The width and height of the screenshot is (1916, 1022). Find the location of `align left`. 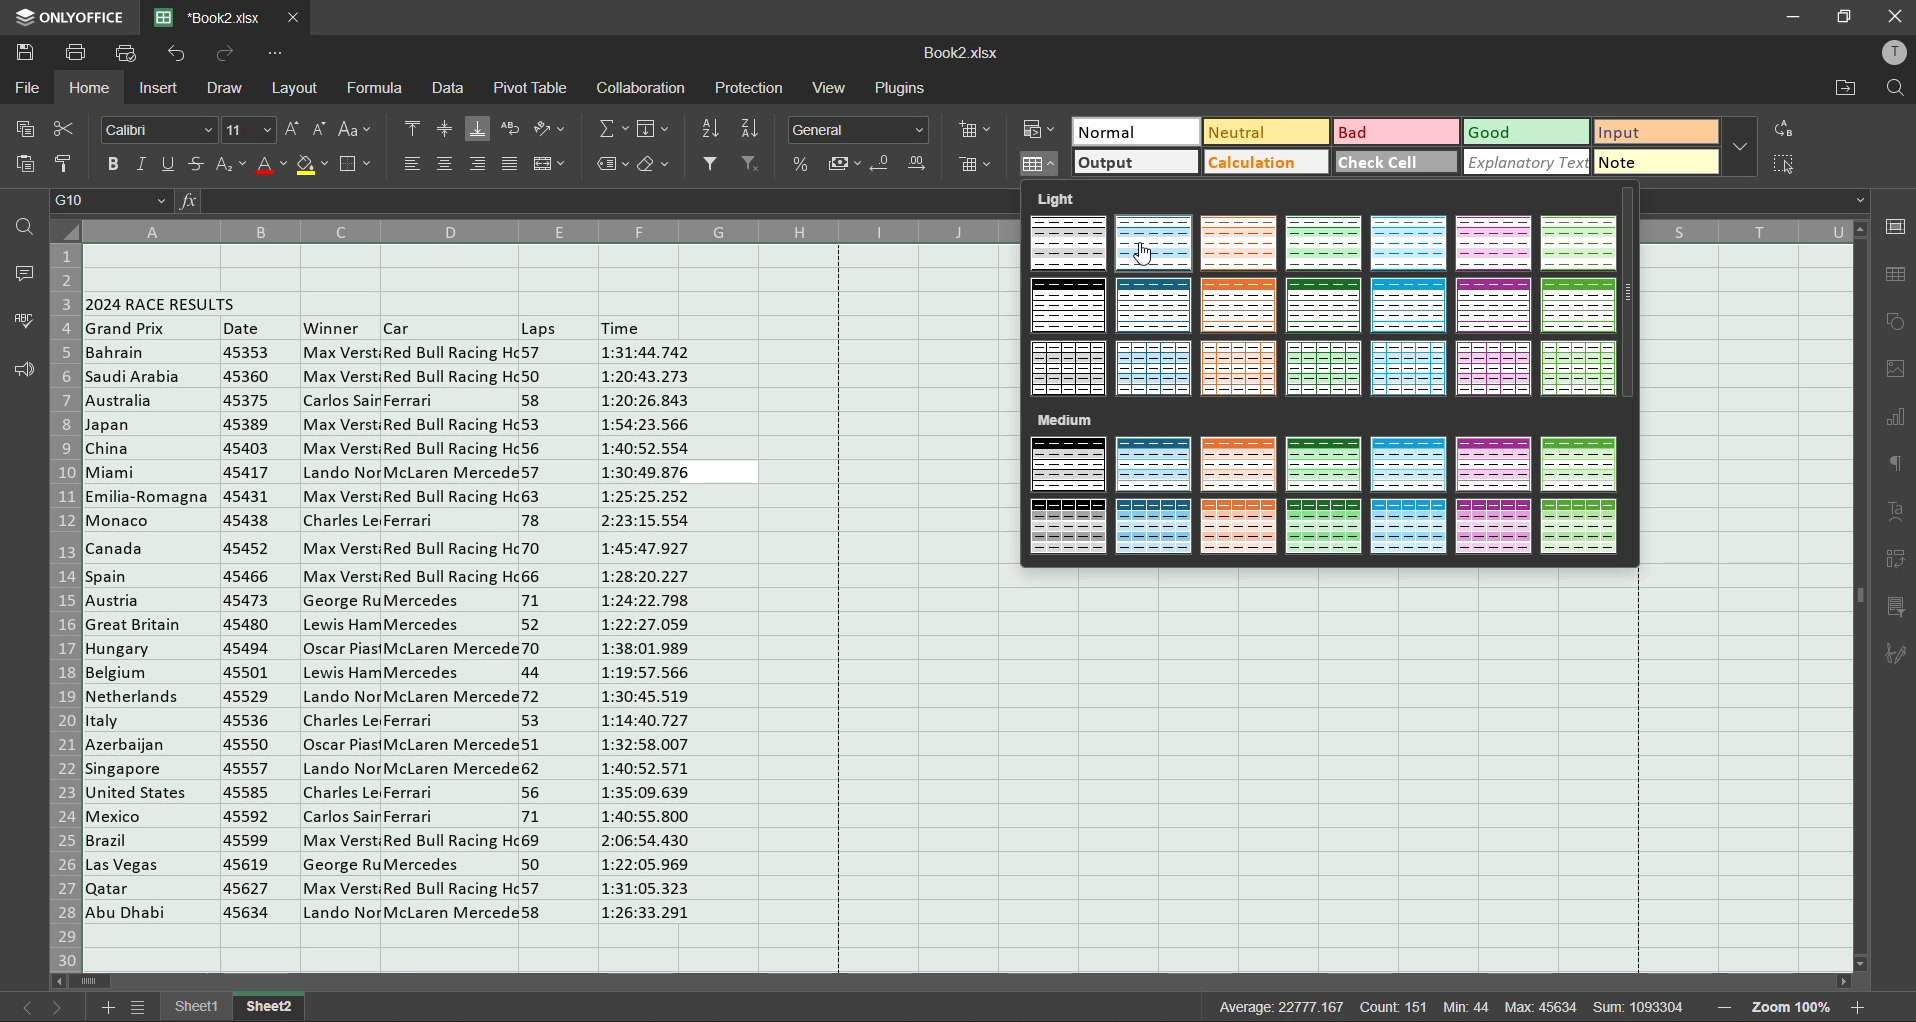

align left is located at coordinates (413, 163).